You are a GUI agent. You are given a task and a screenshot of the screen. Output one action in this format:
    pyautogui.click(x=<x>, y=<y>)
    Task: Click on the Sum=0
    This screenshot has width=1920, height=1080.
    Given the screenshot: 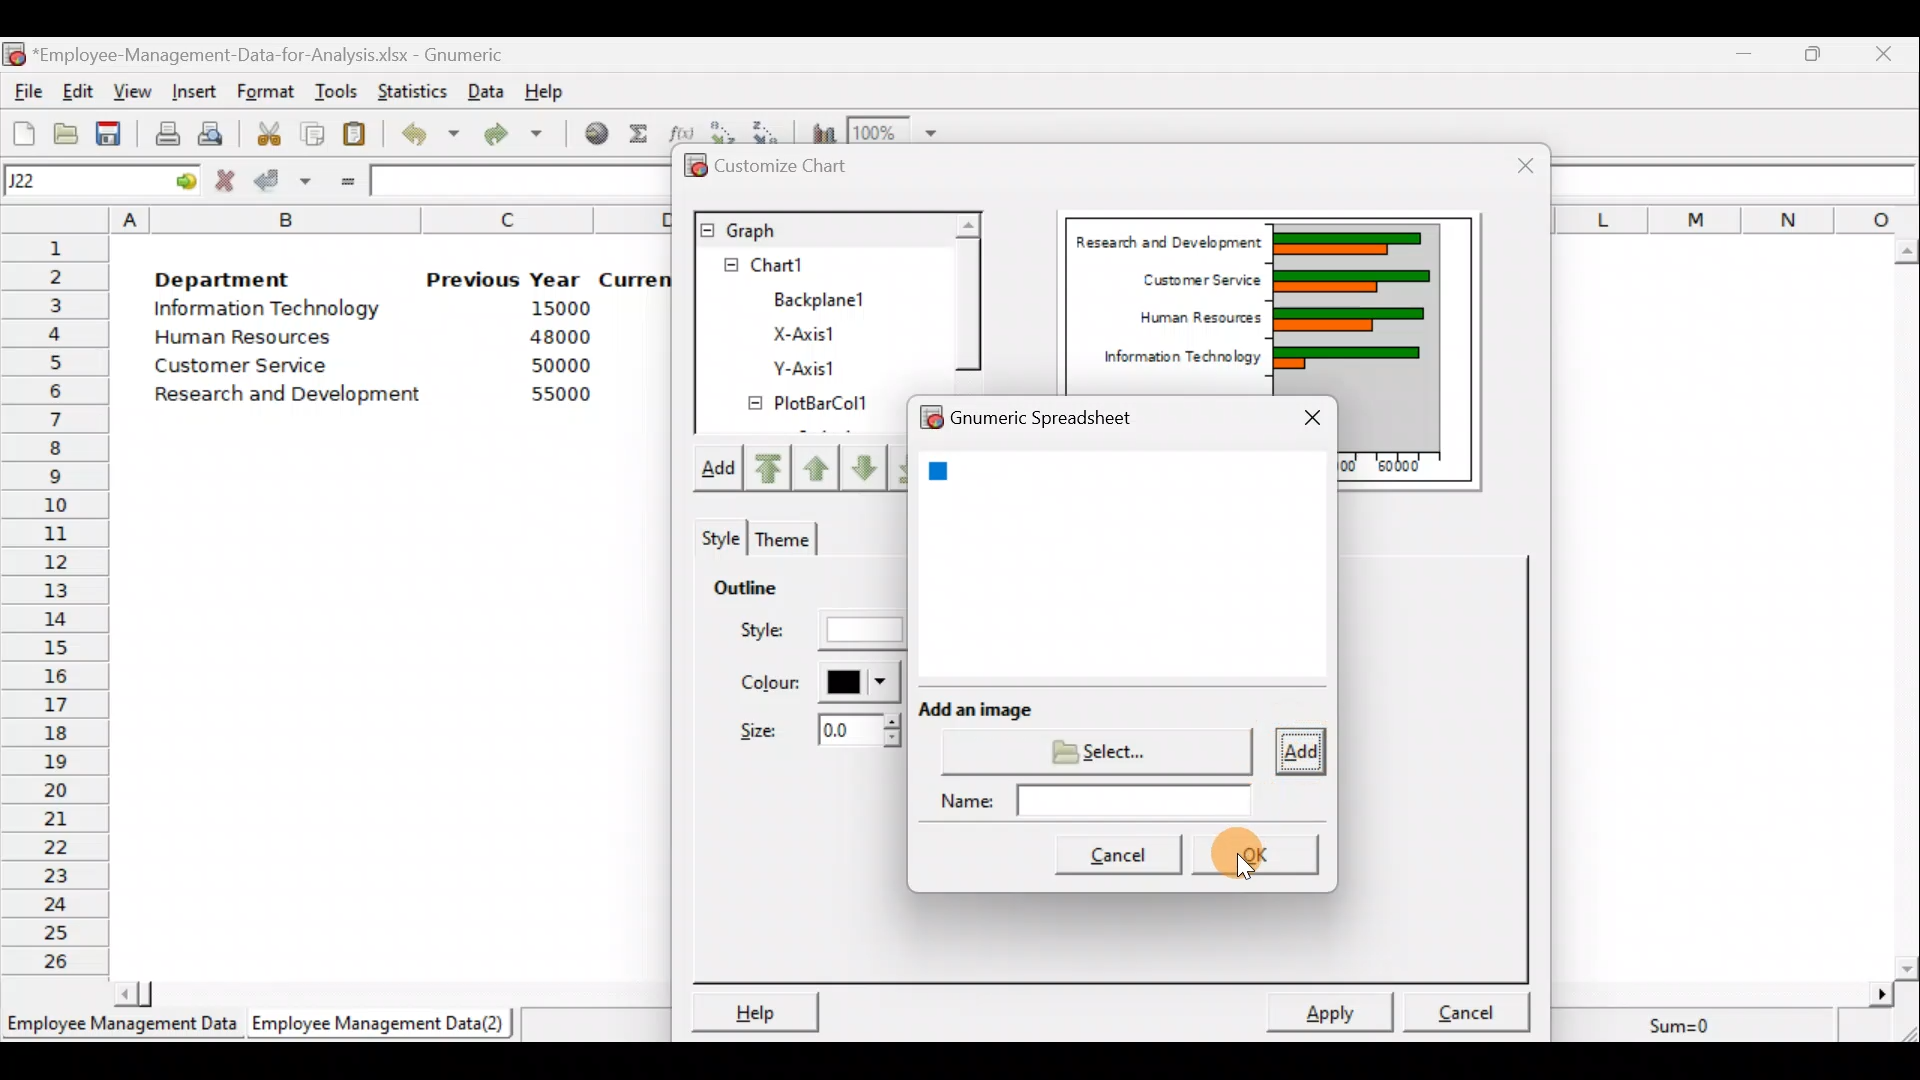 What is the action you would take?
    pyautogui.click(x=1687, y=1021)
    